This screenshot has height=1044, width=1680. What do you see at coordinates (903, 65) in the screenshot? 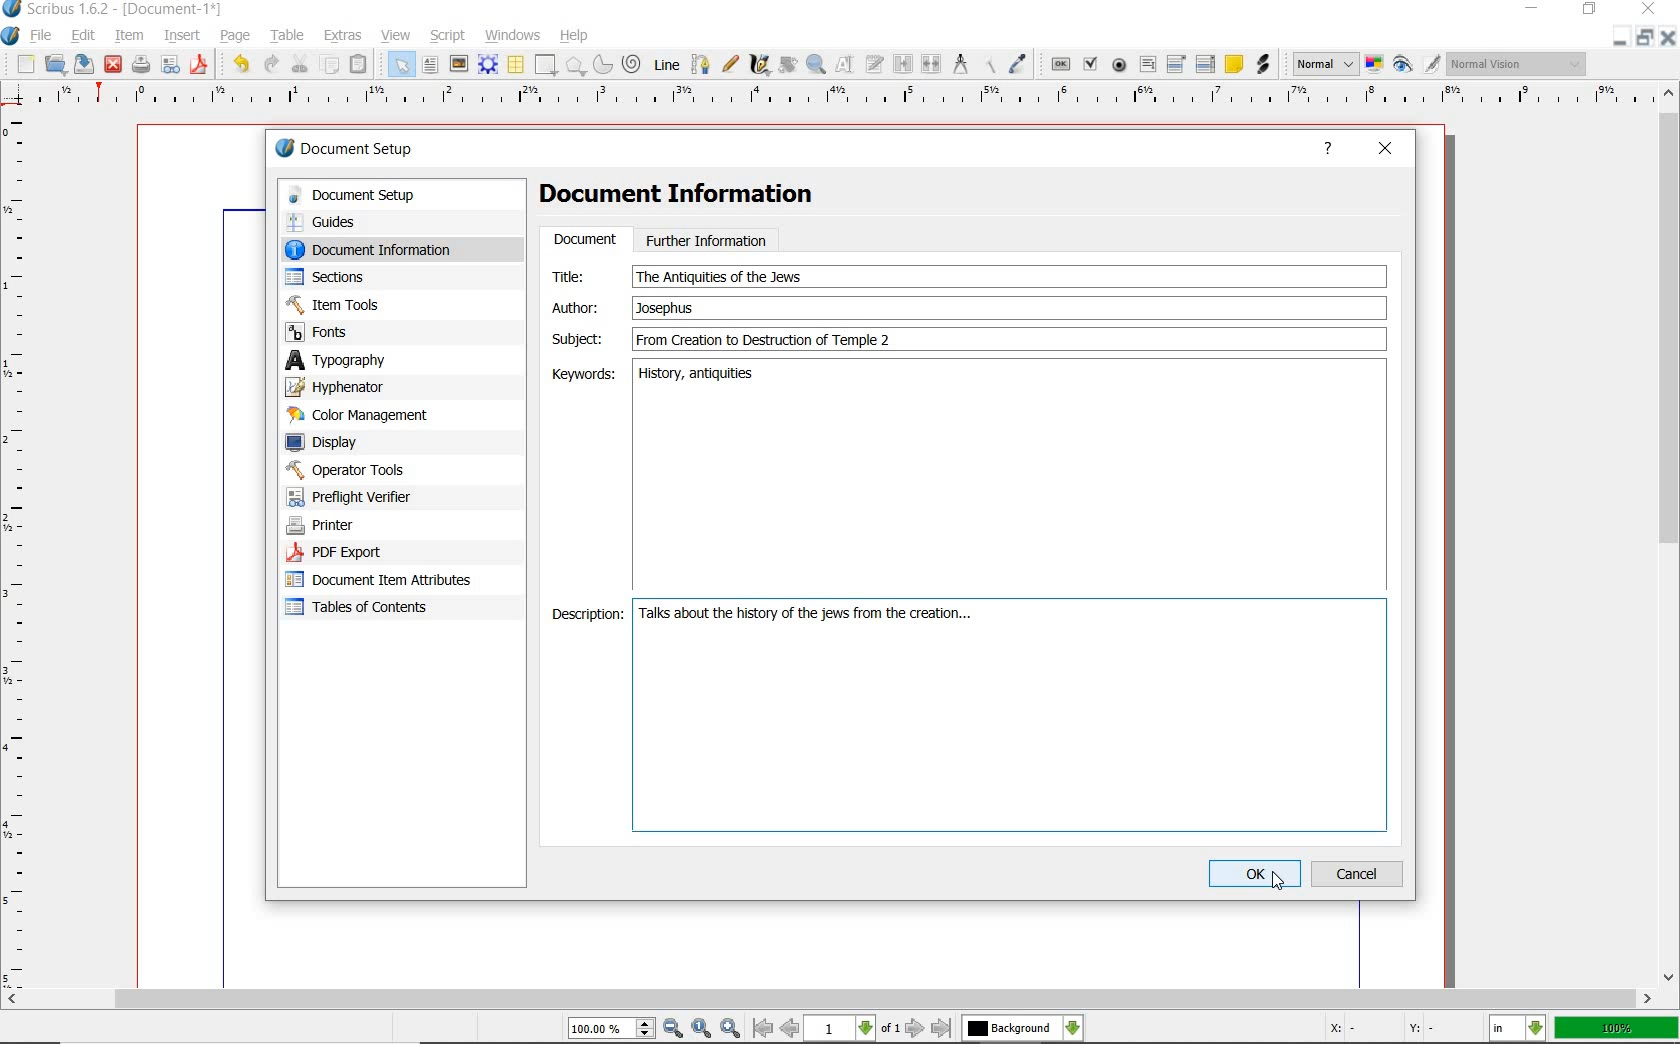
I see `link text frames` at bounding box center [903, 65].